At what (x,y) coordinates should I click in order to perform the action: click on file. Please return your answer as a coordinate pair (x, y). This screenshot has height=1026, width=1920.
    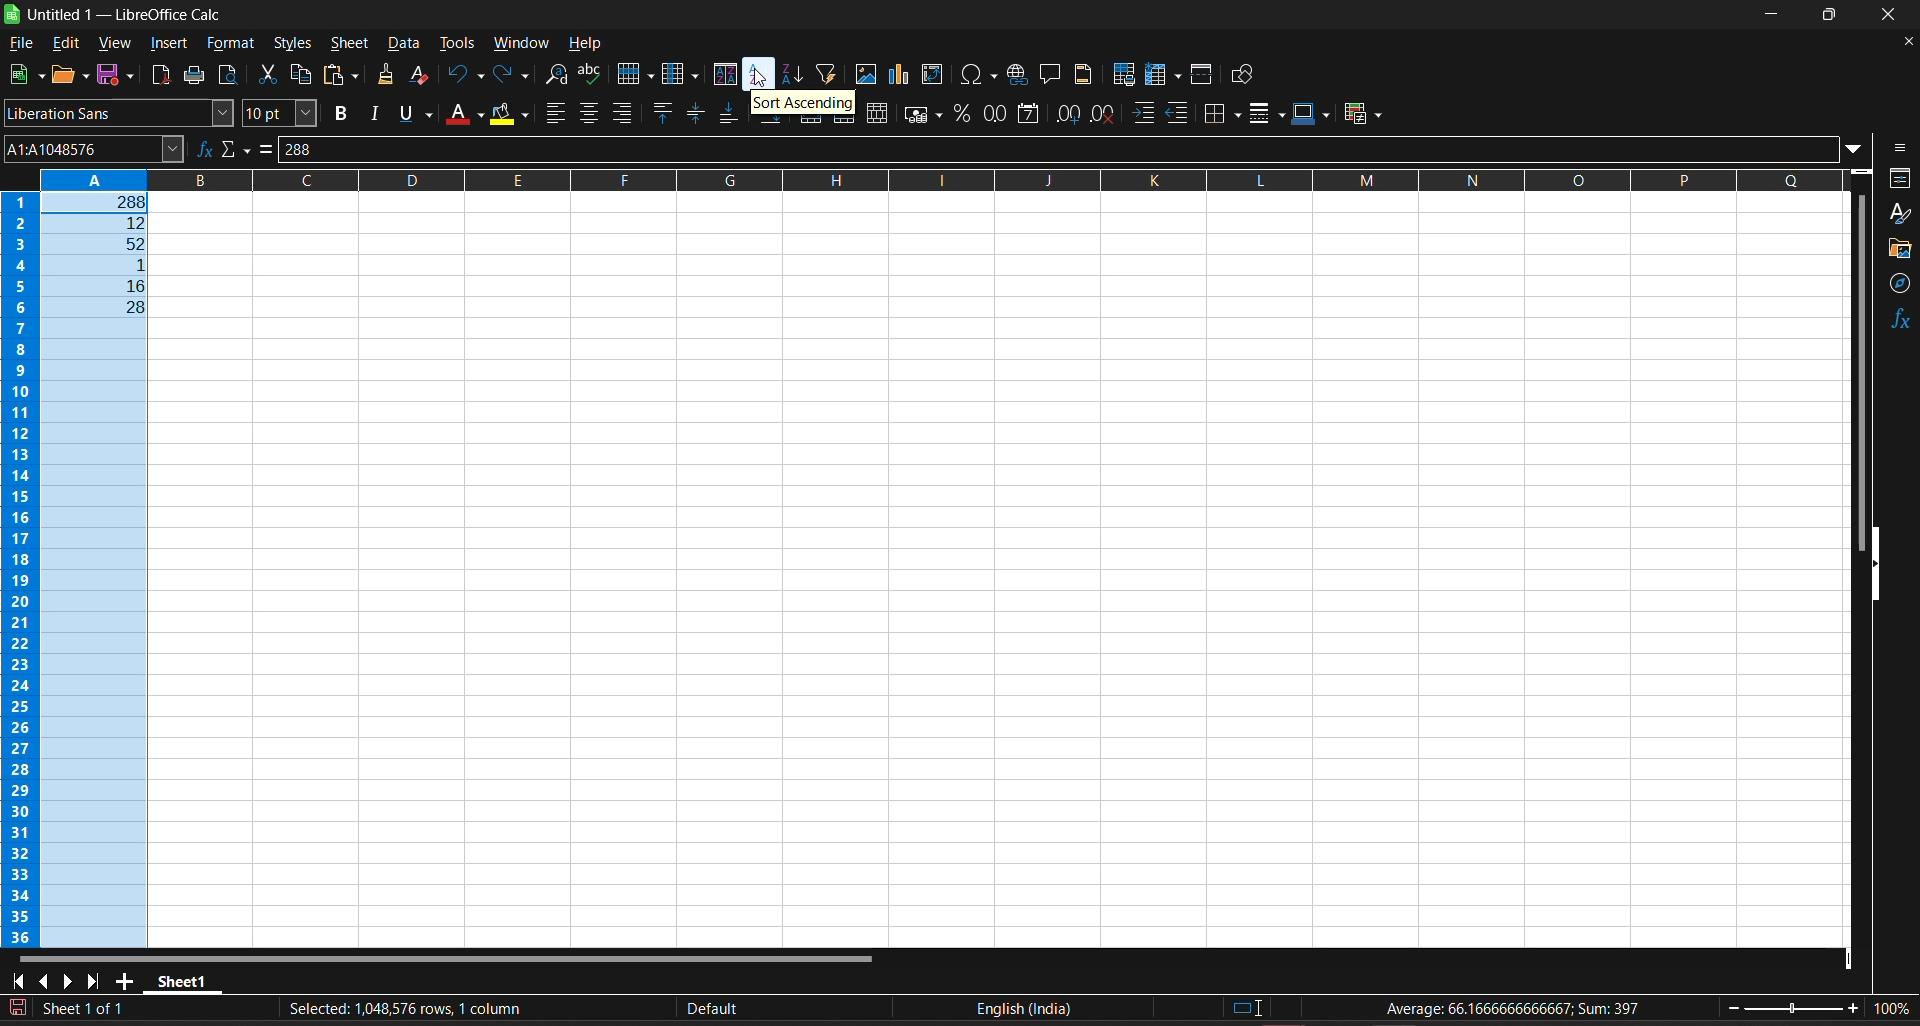
    Looking at the image, I should click on (21, 43).